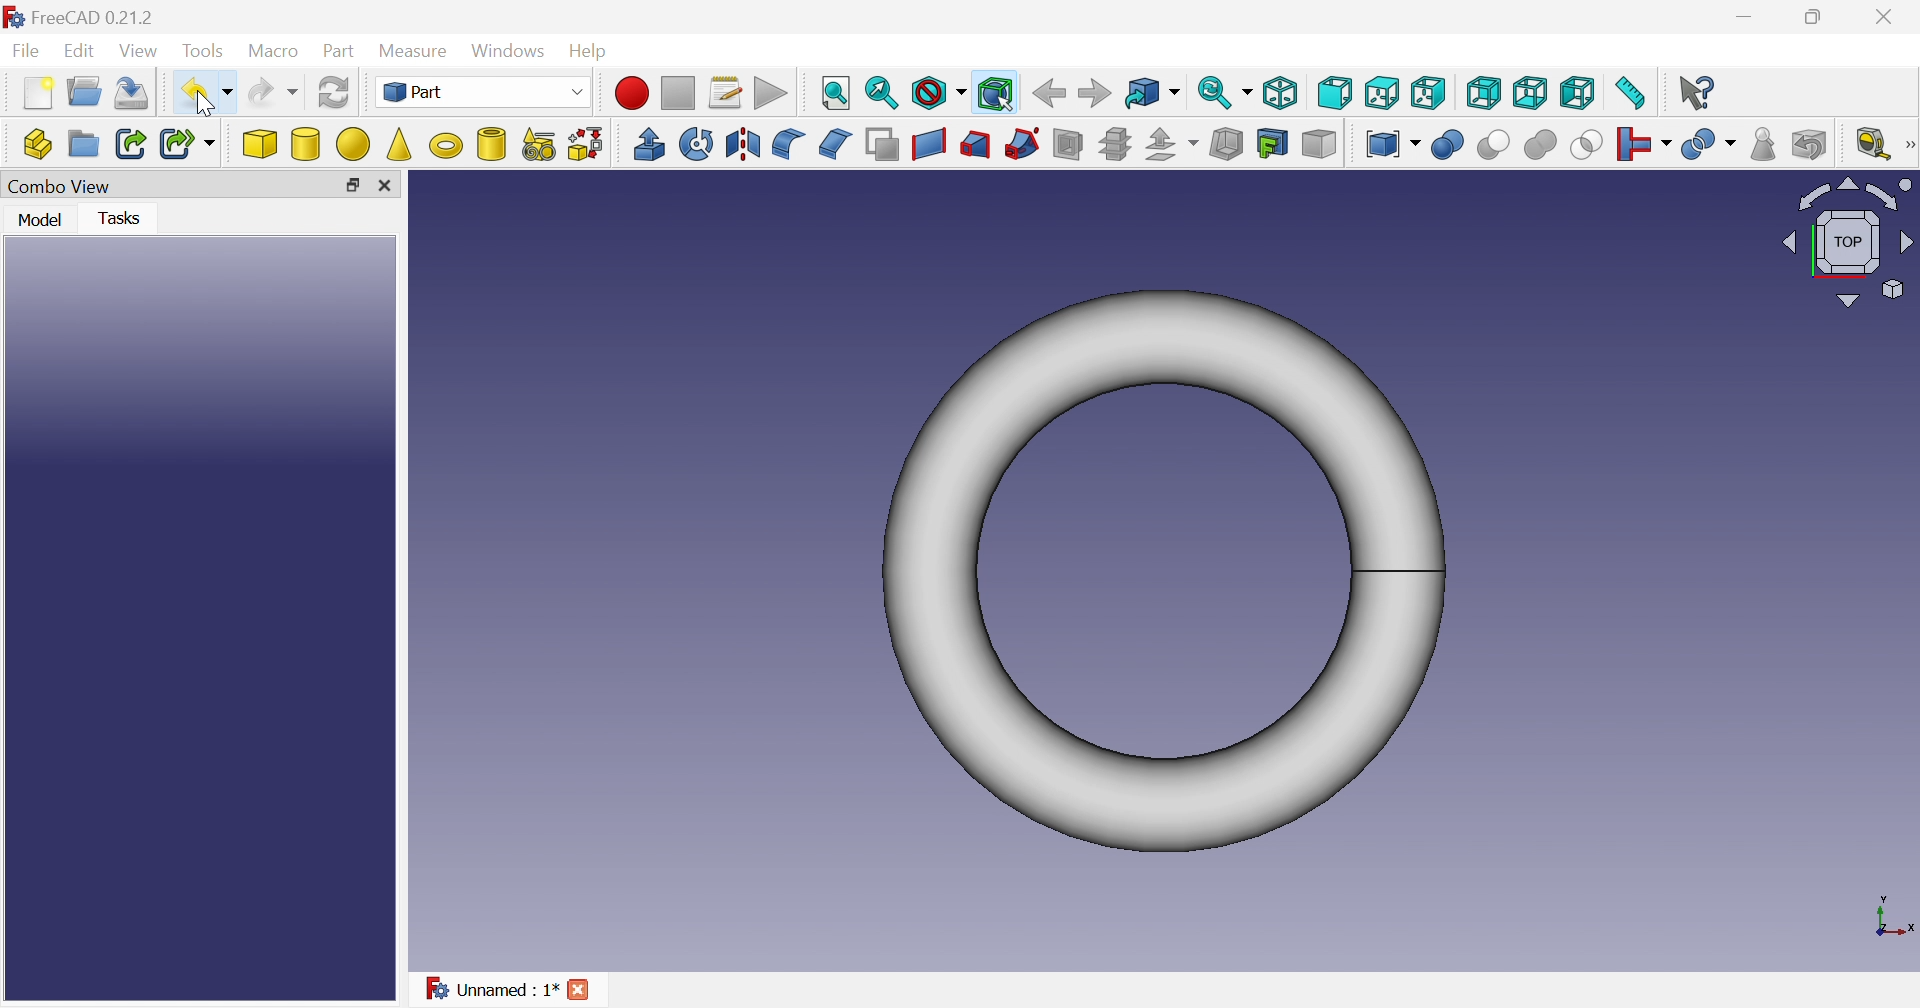  I want to click on Windows, so click(508, 50).